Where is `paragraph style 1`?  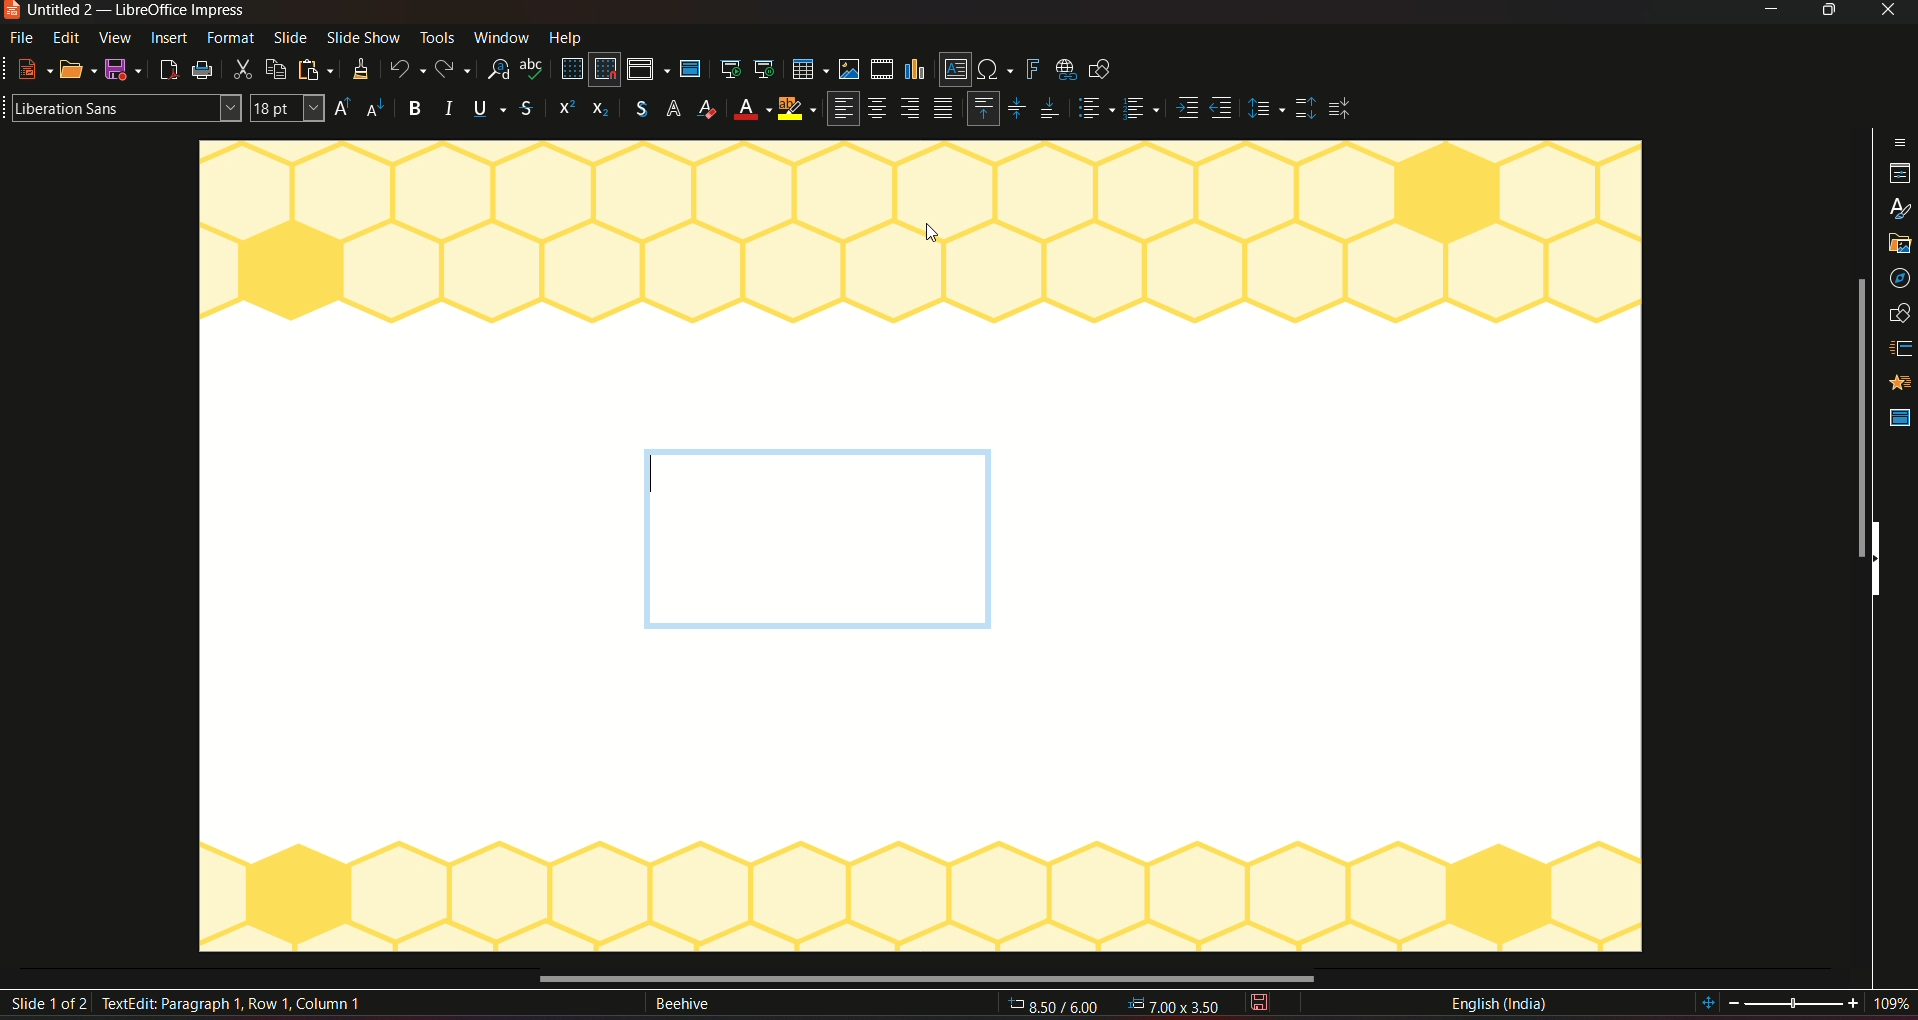 paragraph style 1 is located at coordinates (1094, 110).